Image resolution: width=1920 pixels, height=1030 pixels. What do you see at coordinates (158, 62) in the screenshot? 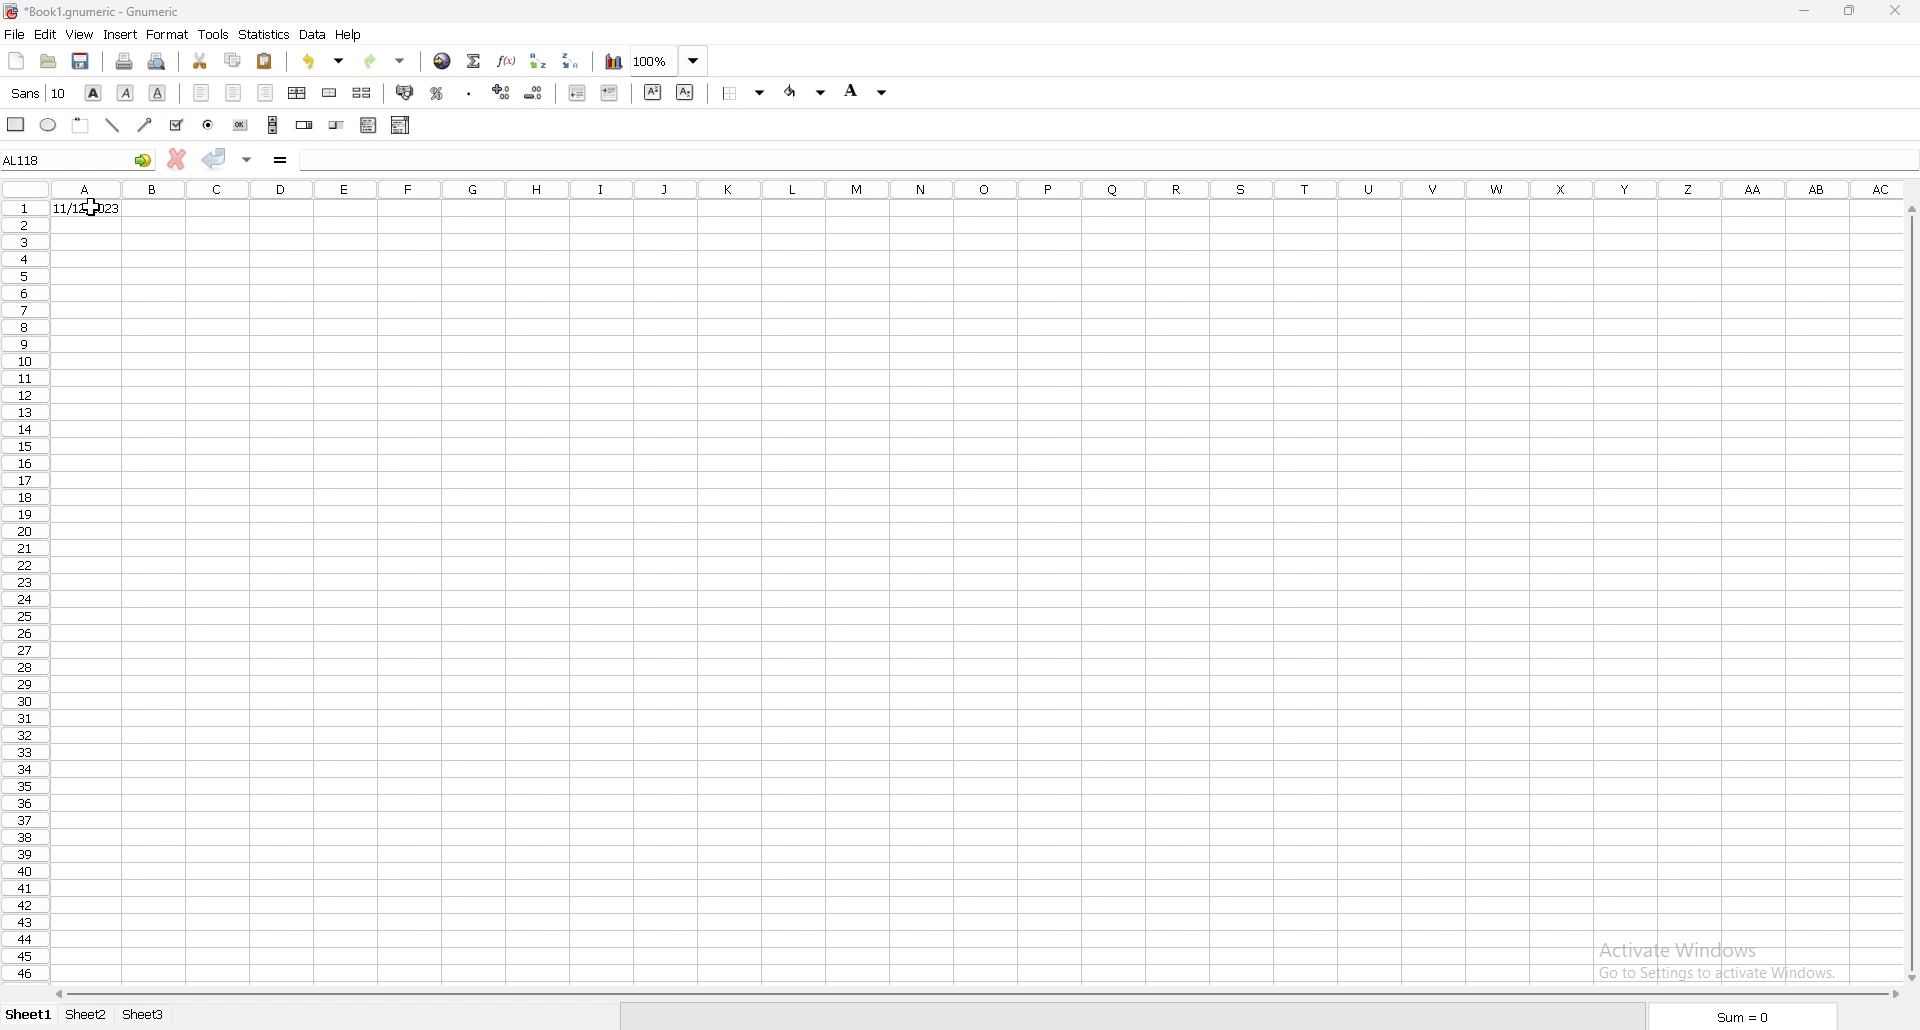
I see `print preview` at bounding box center [158, 62].